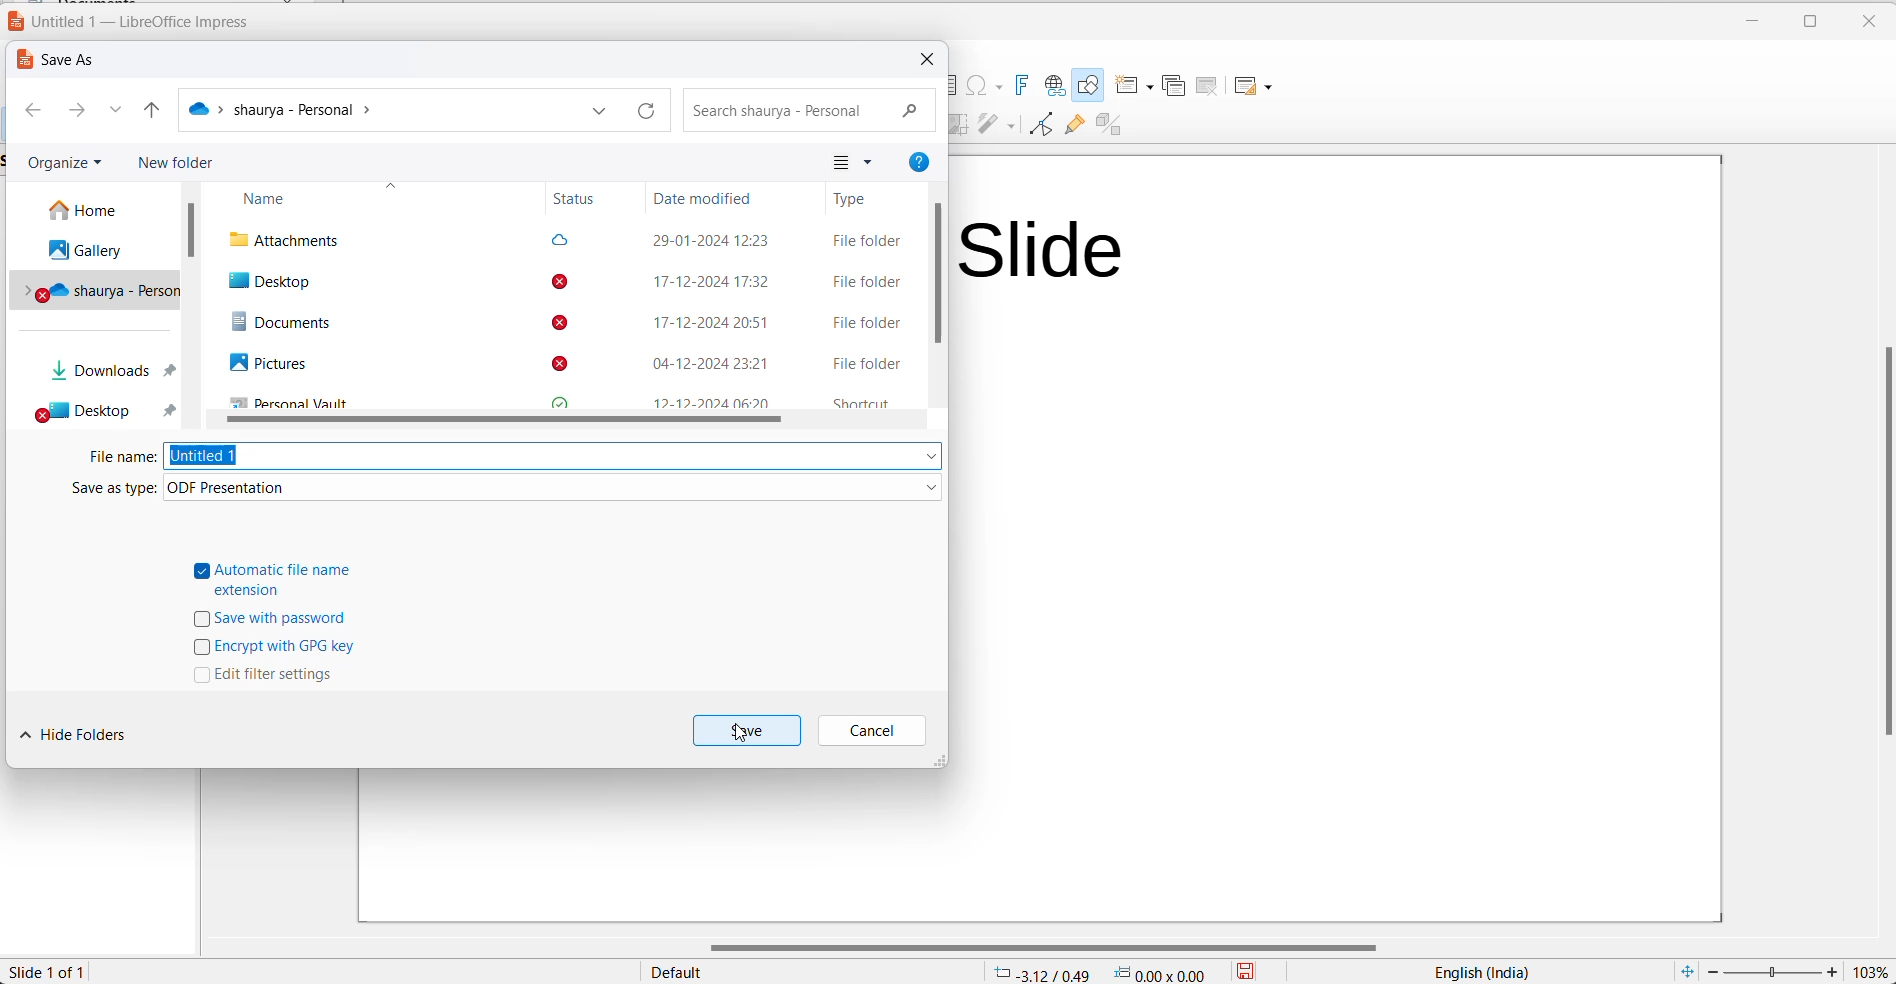 This screenshot has width=1896, height=984. What do you see at coordinates (1038, 127) in the screenshot?
I see `Toggle end point edit mode` at bounding box center [1038, 127].